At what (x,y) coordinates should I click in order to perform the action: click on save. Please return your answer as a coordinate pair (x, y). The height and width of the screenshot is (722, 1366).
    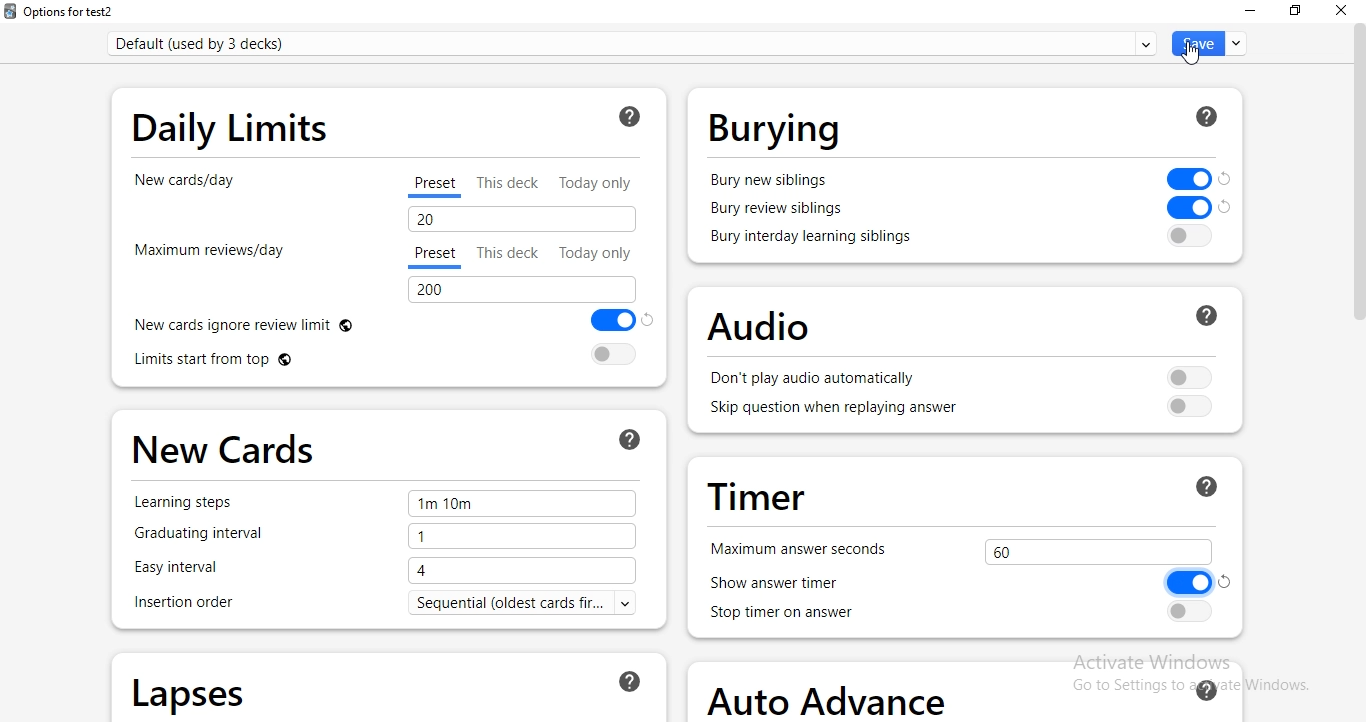
    Looking at the image, I should click on (1210, 43).